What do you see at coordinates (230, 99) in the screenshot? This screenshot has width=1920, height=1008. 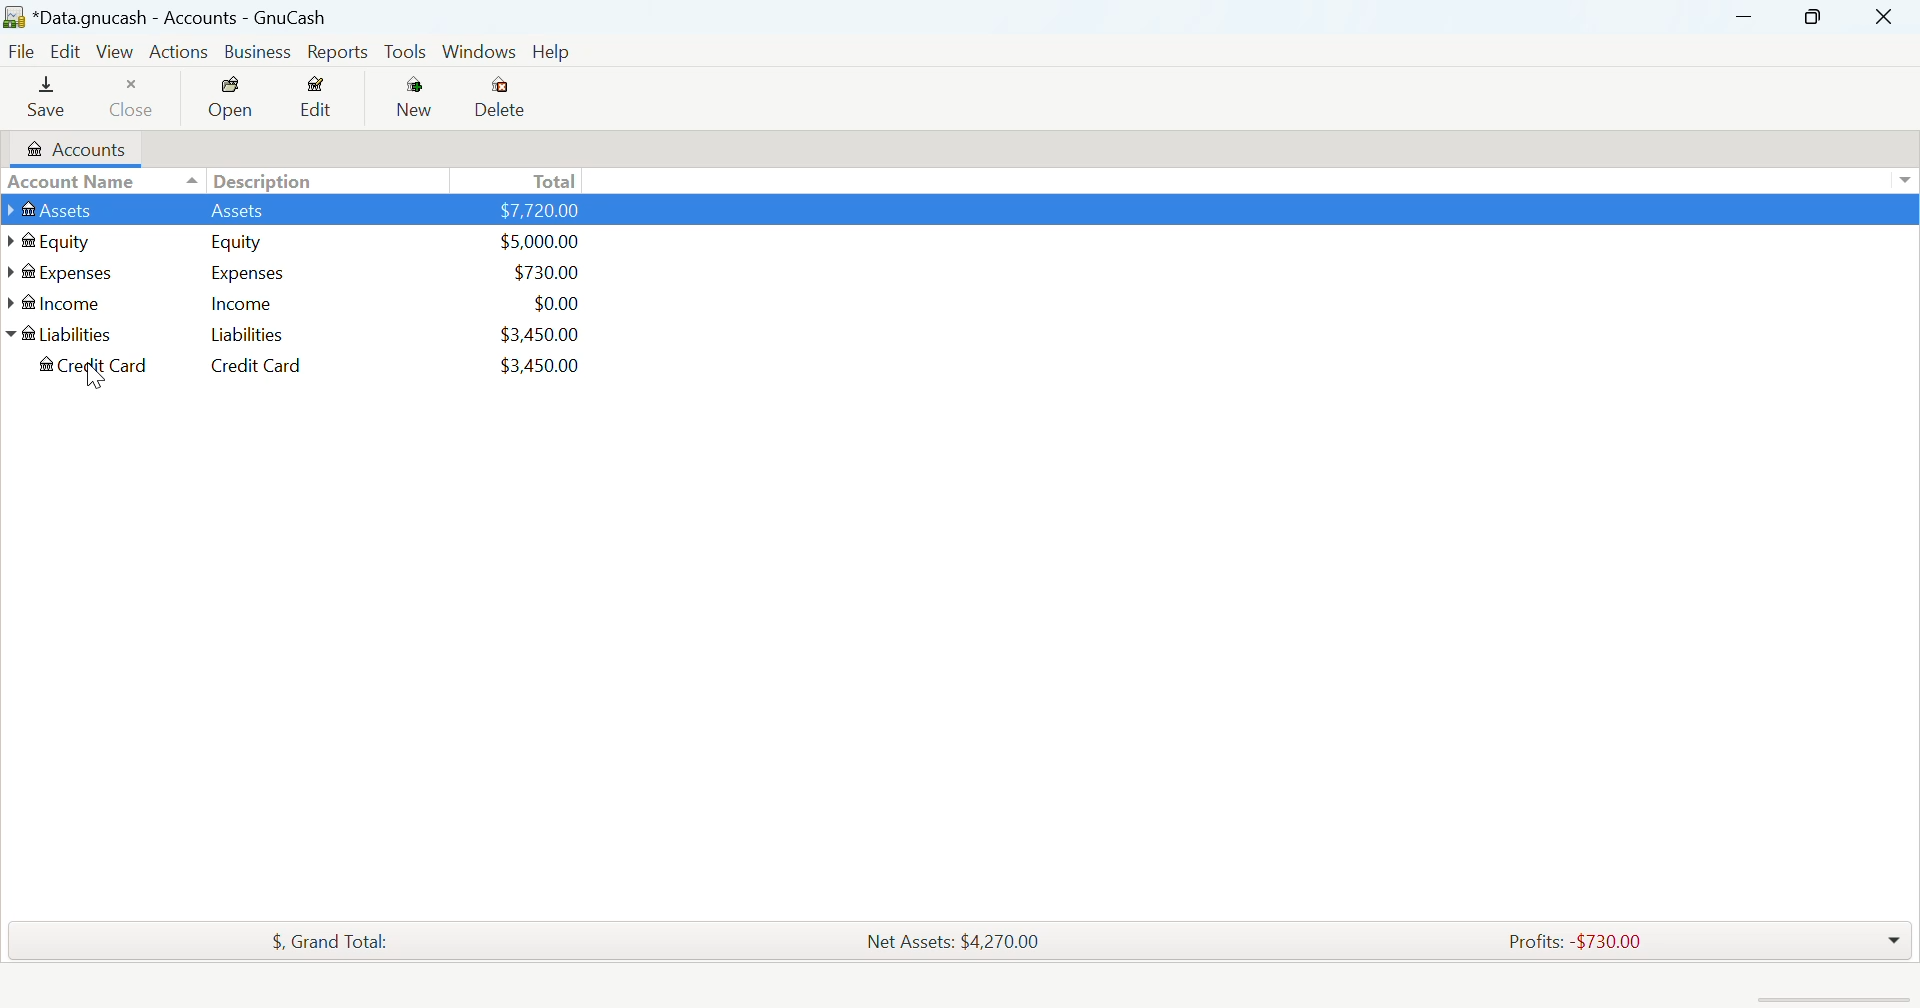 I see `Open` at bounding box center [230, 99].